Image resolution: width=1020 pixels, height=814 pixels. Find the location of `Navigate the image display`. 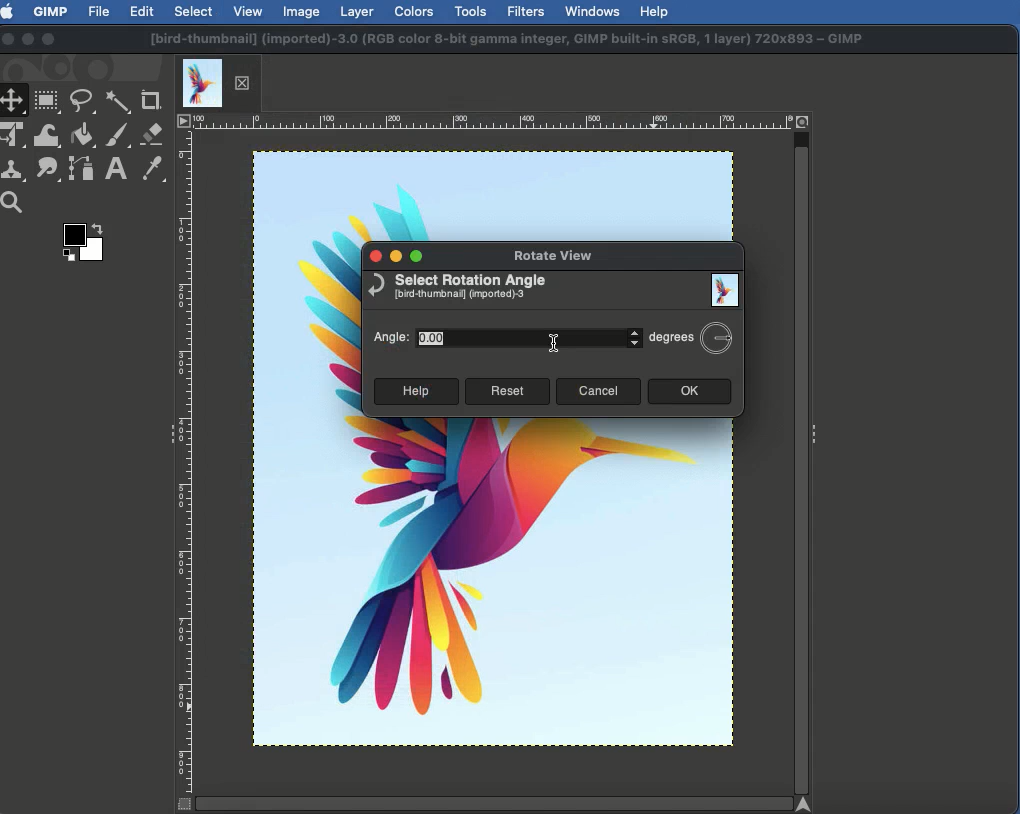

Navigate the image display is located at coordinates (809, 804).